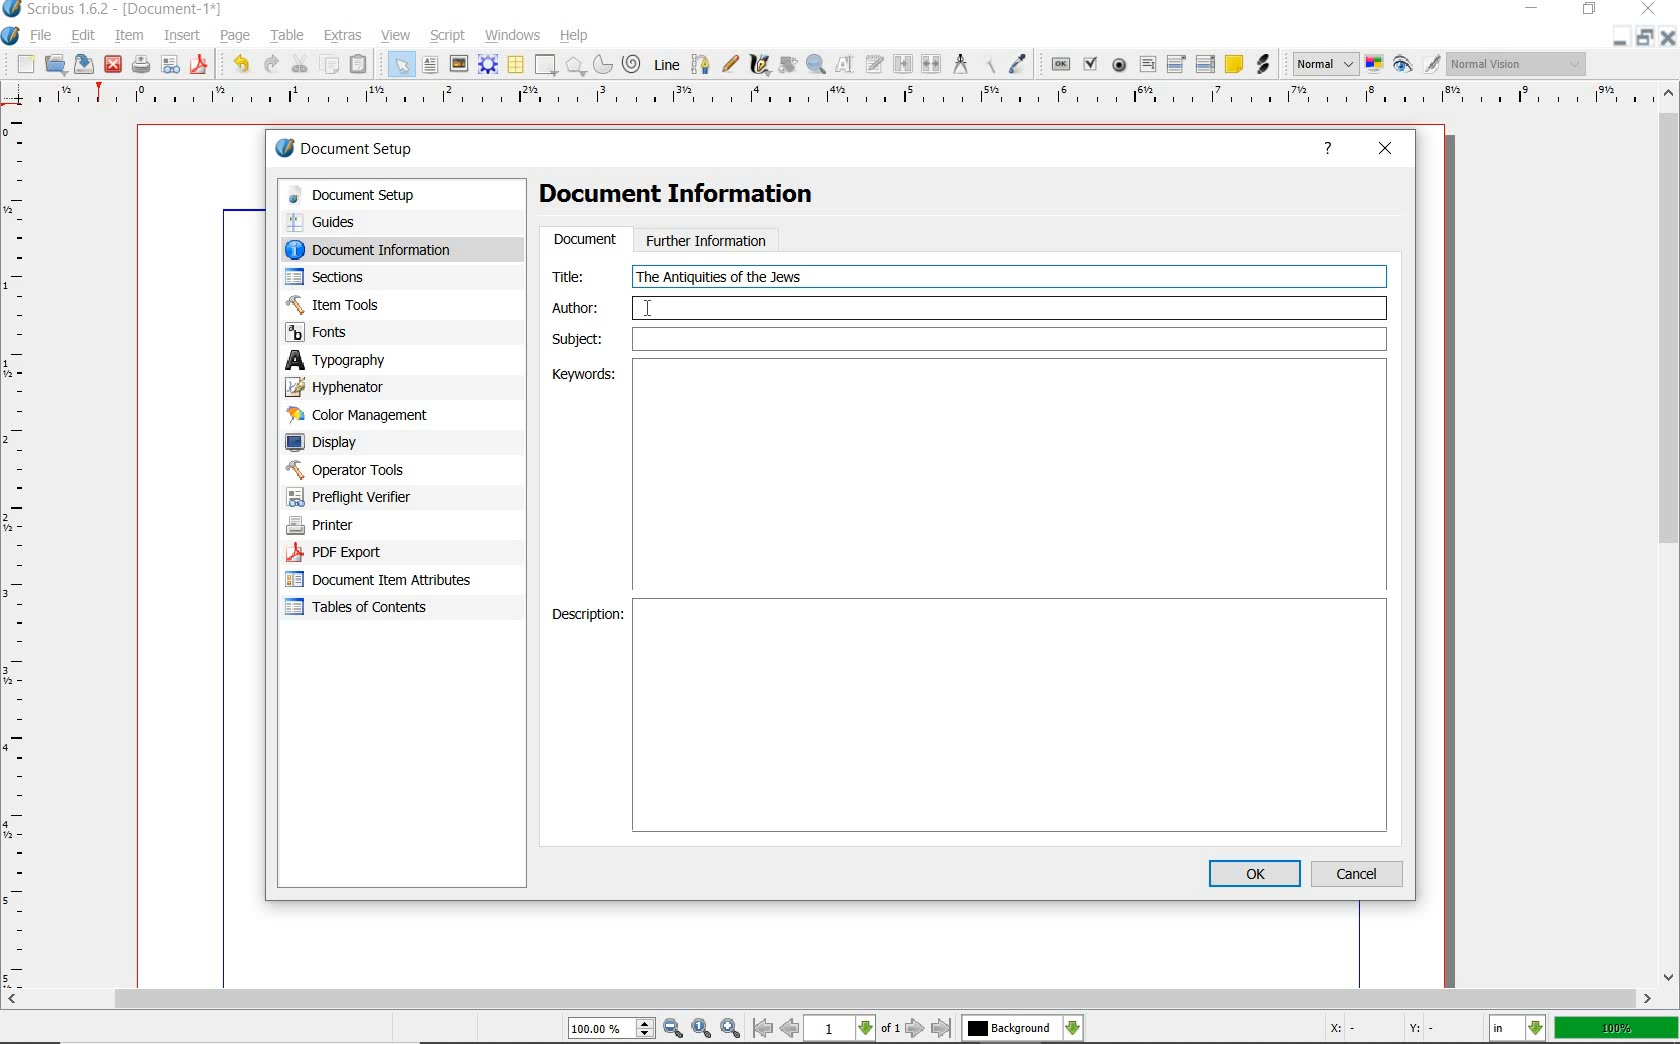 The height and width of the screenshot is (1044, 1680). Describe the element at coordinates (829, 1000) in the screenshot. I see `scrollbar` at that location.